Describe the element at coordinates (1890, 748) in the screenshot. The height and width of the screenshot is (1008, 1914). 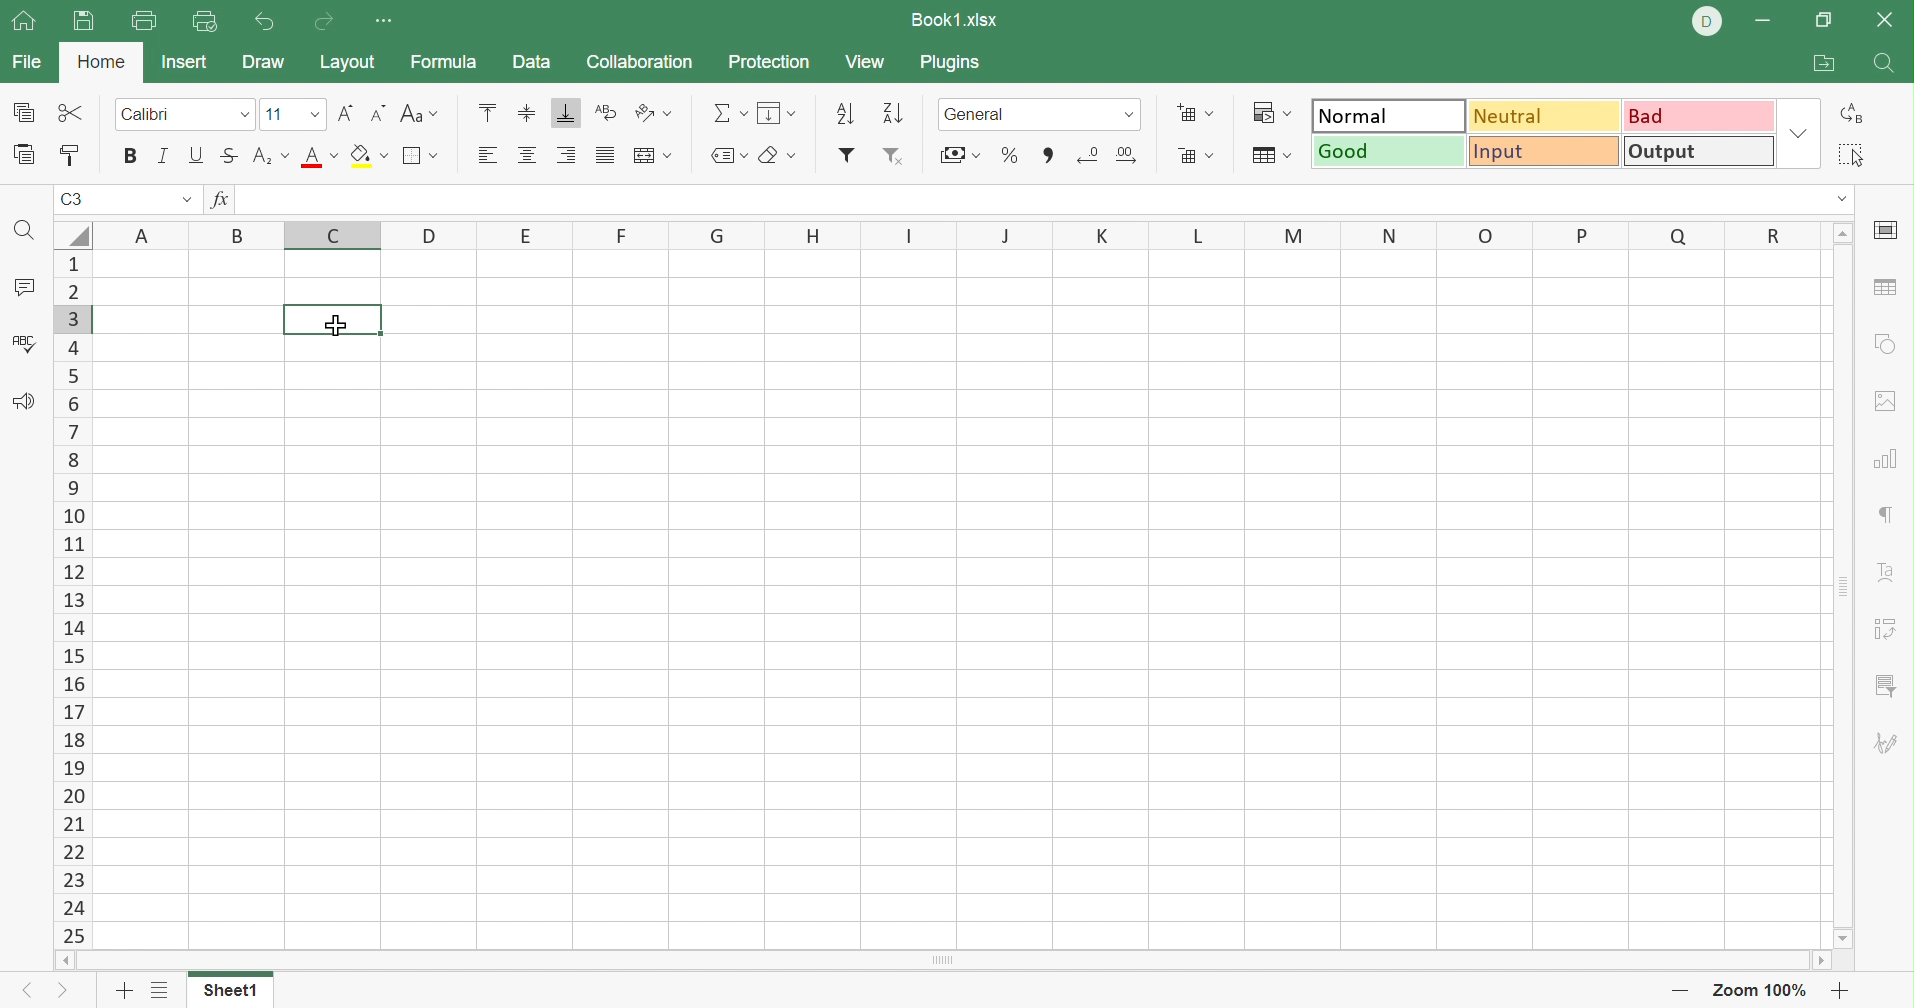
I see `Signature settings` at that location.